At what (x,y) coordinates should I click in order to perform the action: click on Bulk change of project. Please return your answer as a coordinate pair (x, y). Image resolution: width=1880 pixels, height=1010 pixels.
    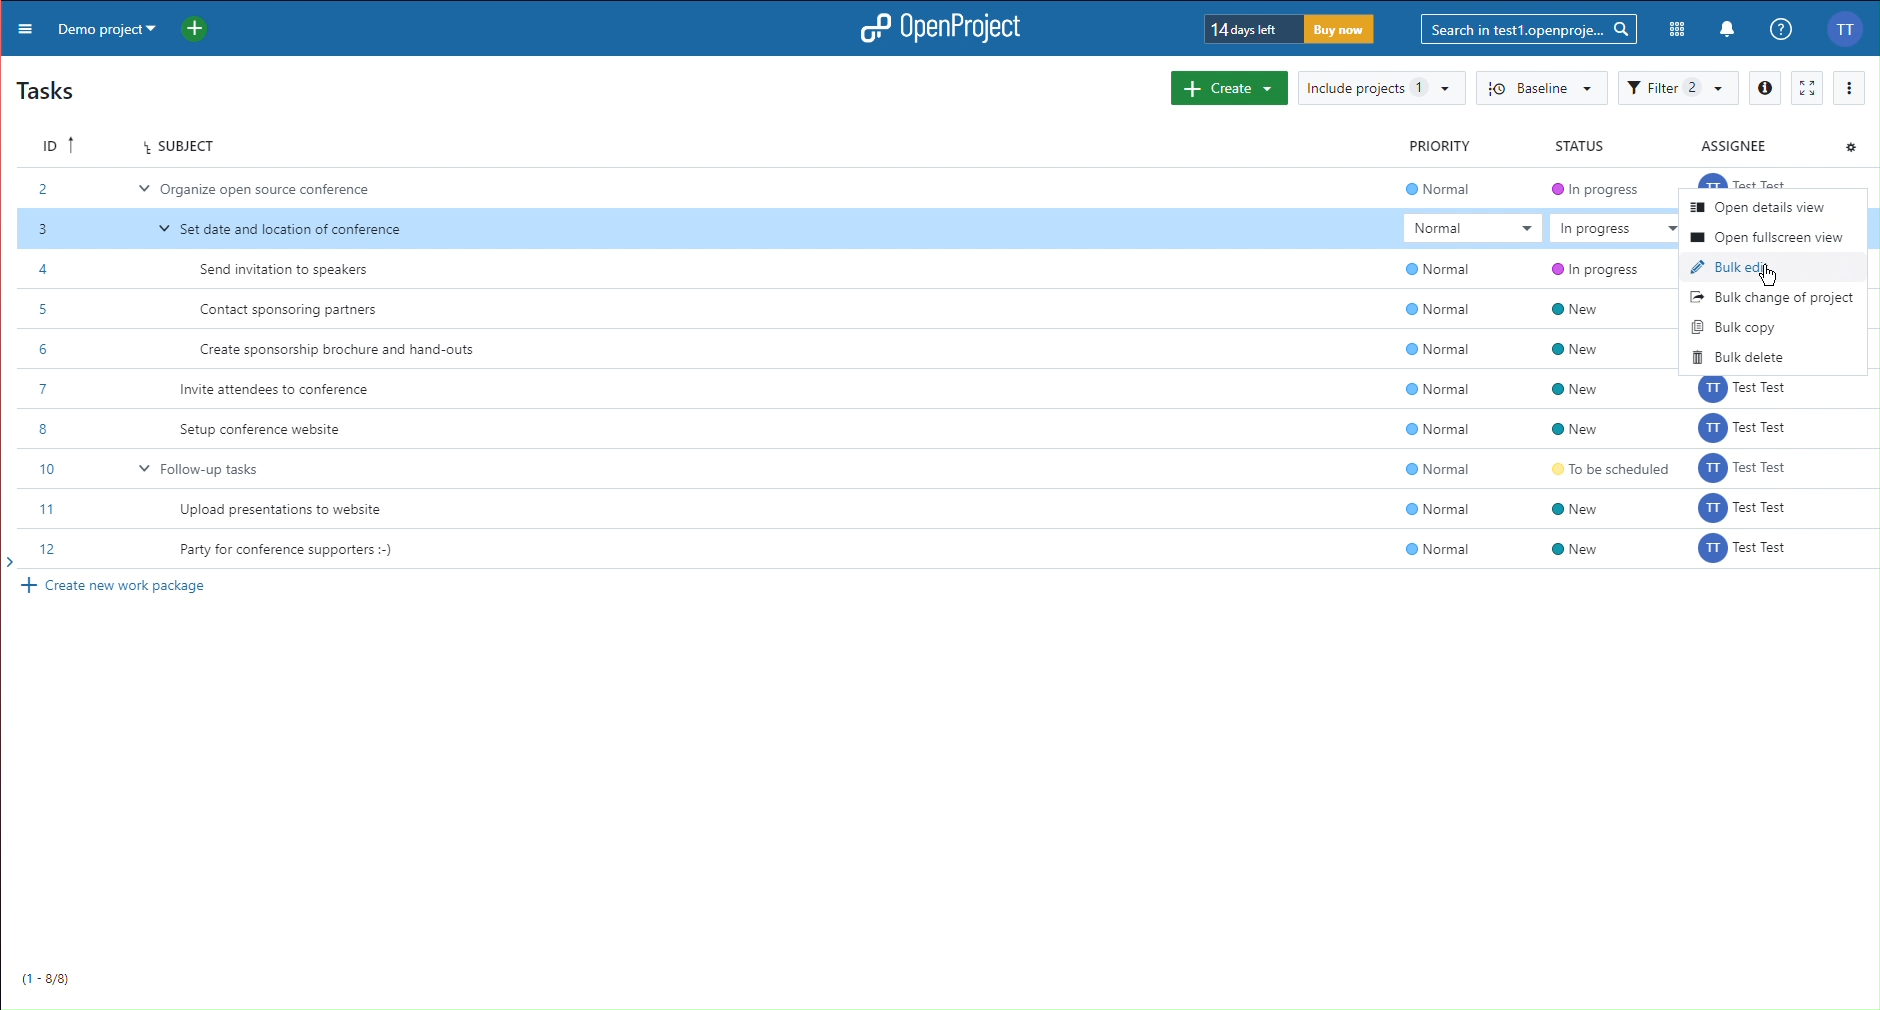
    Looking at the image, I should click on (1773, 294).